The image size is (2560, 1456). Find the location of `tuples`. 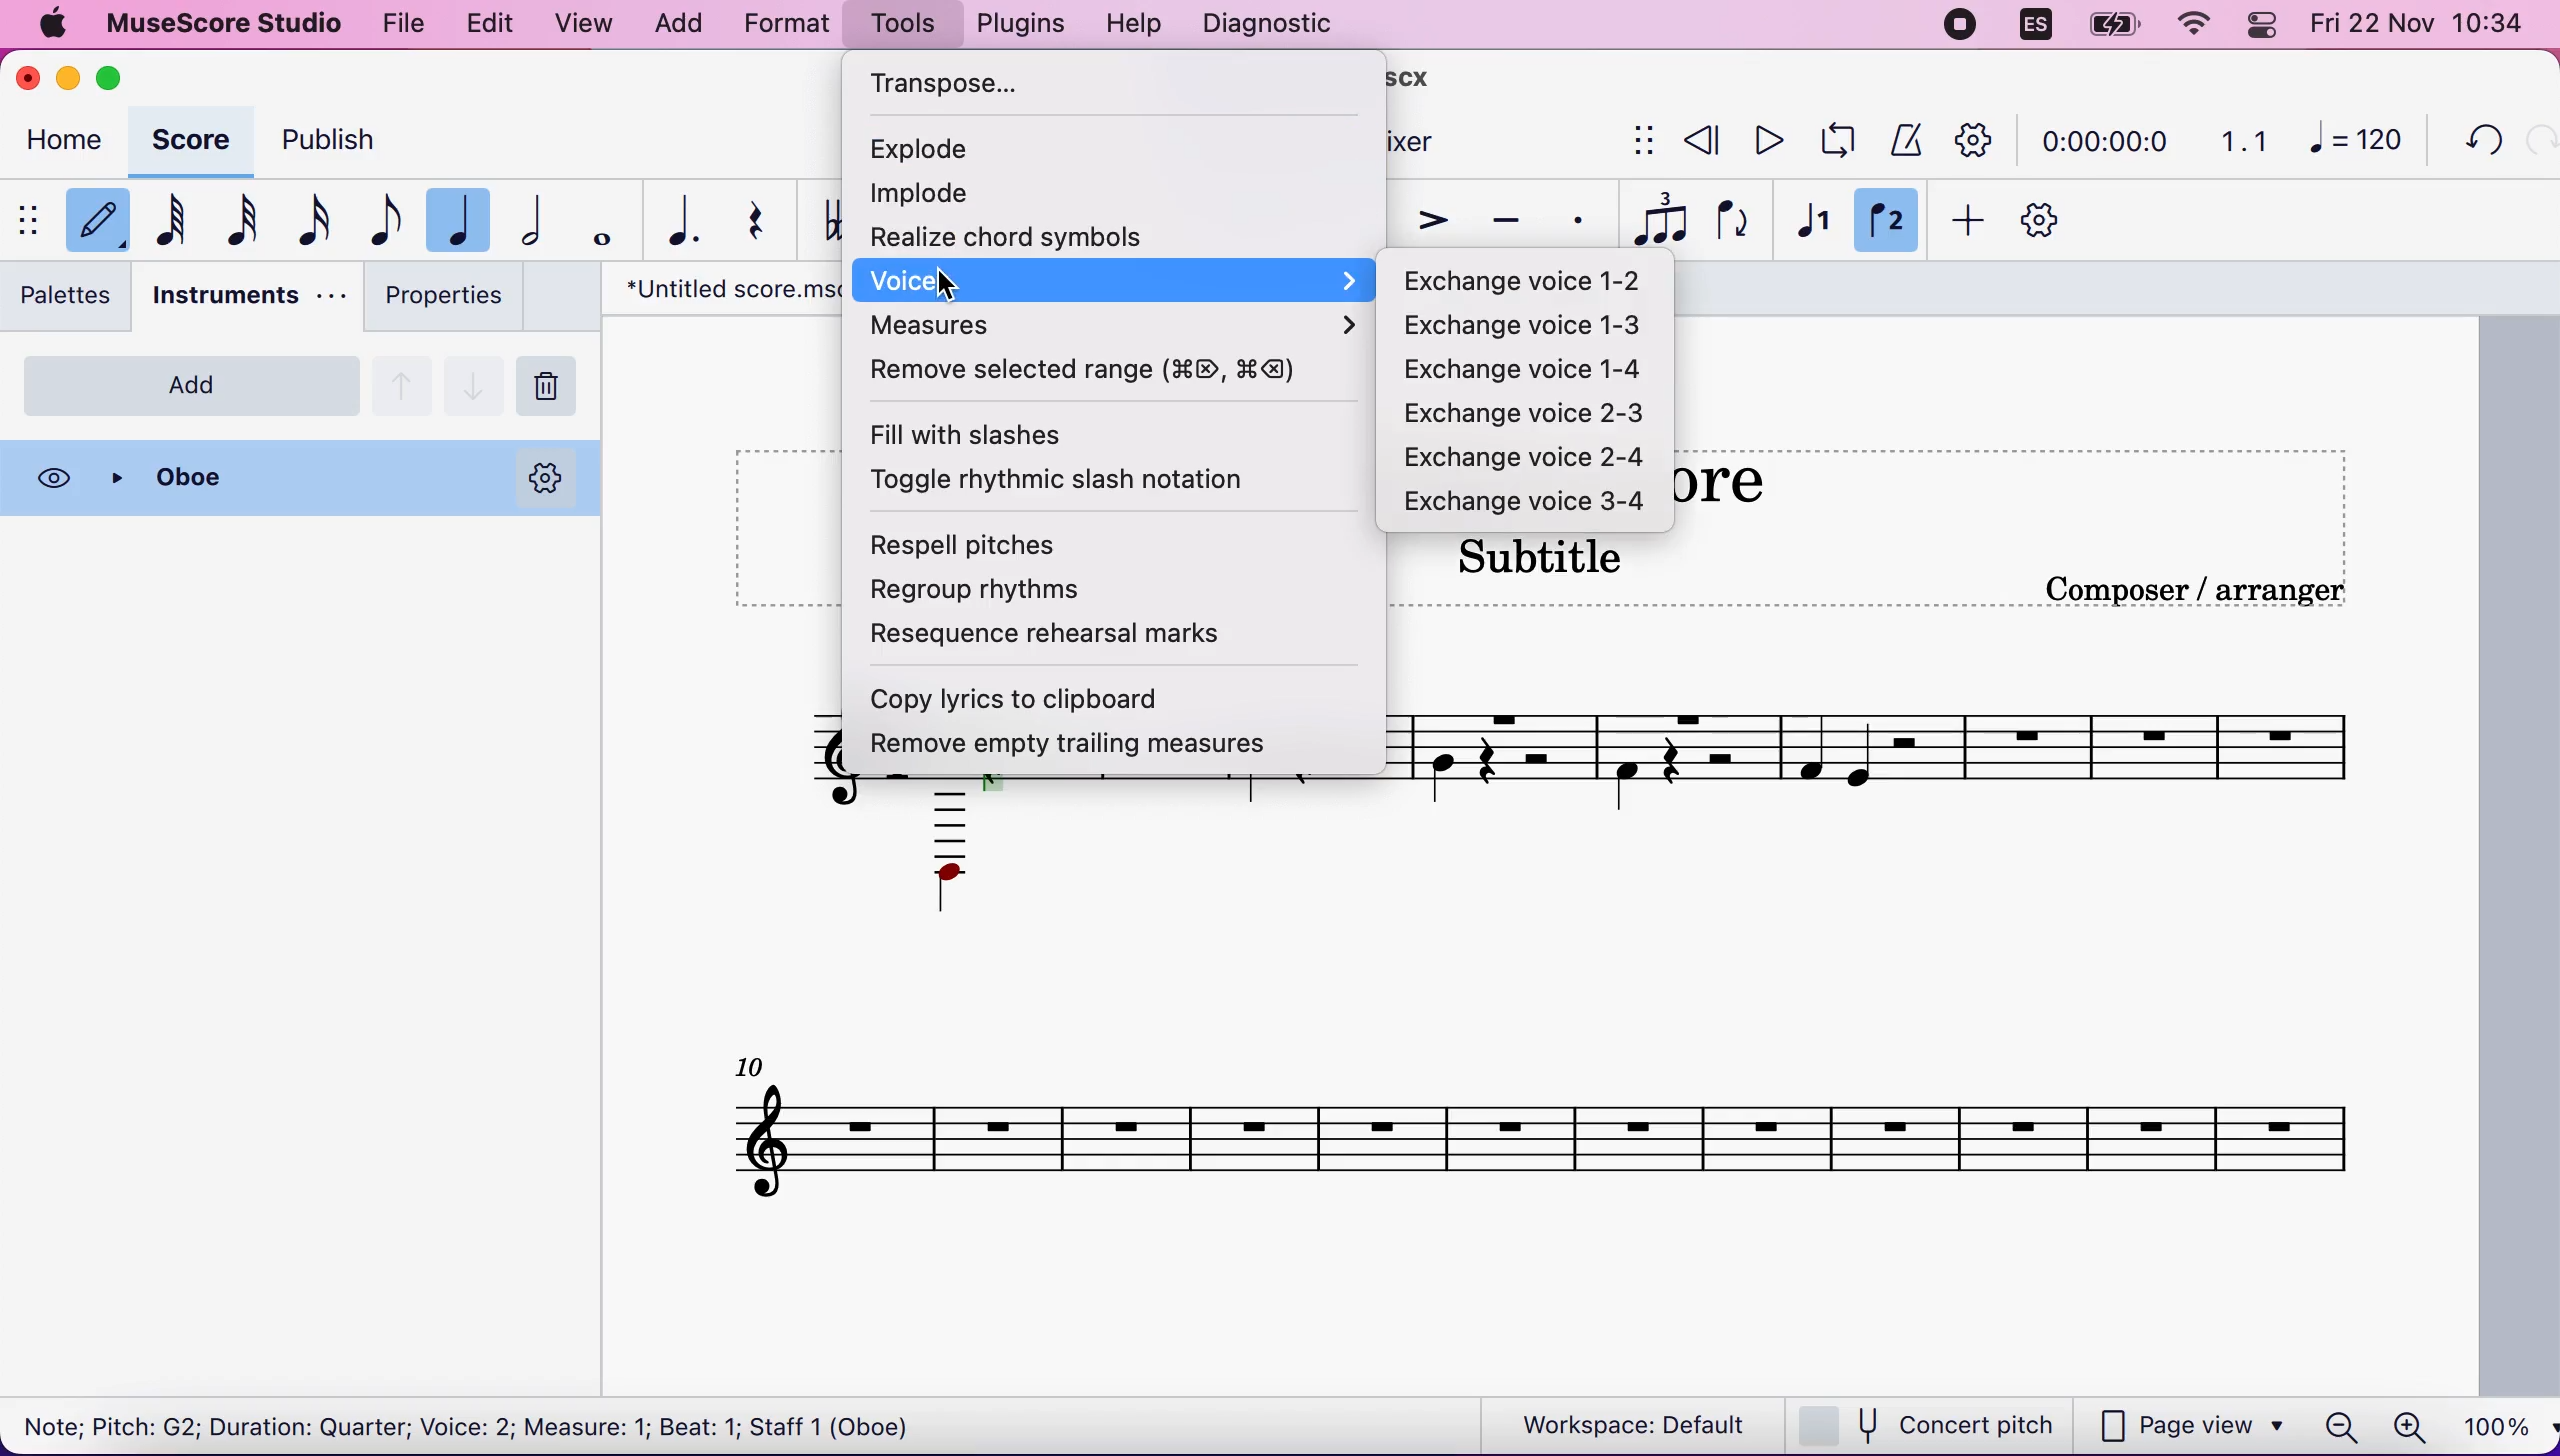

tuples is located at coordinates (1652, 218).